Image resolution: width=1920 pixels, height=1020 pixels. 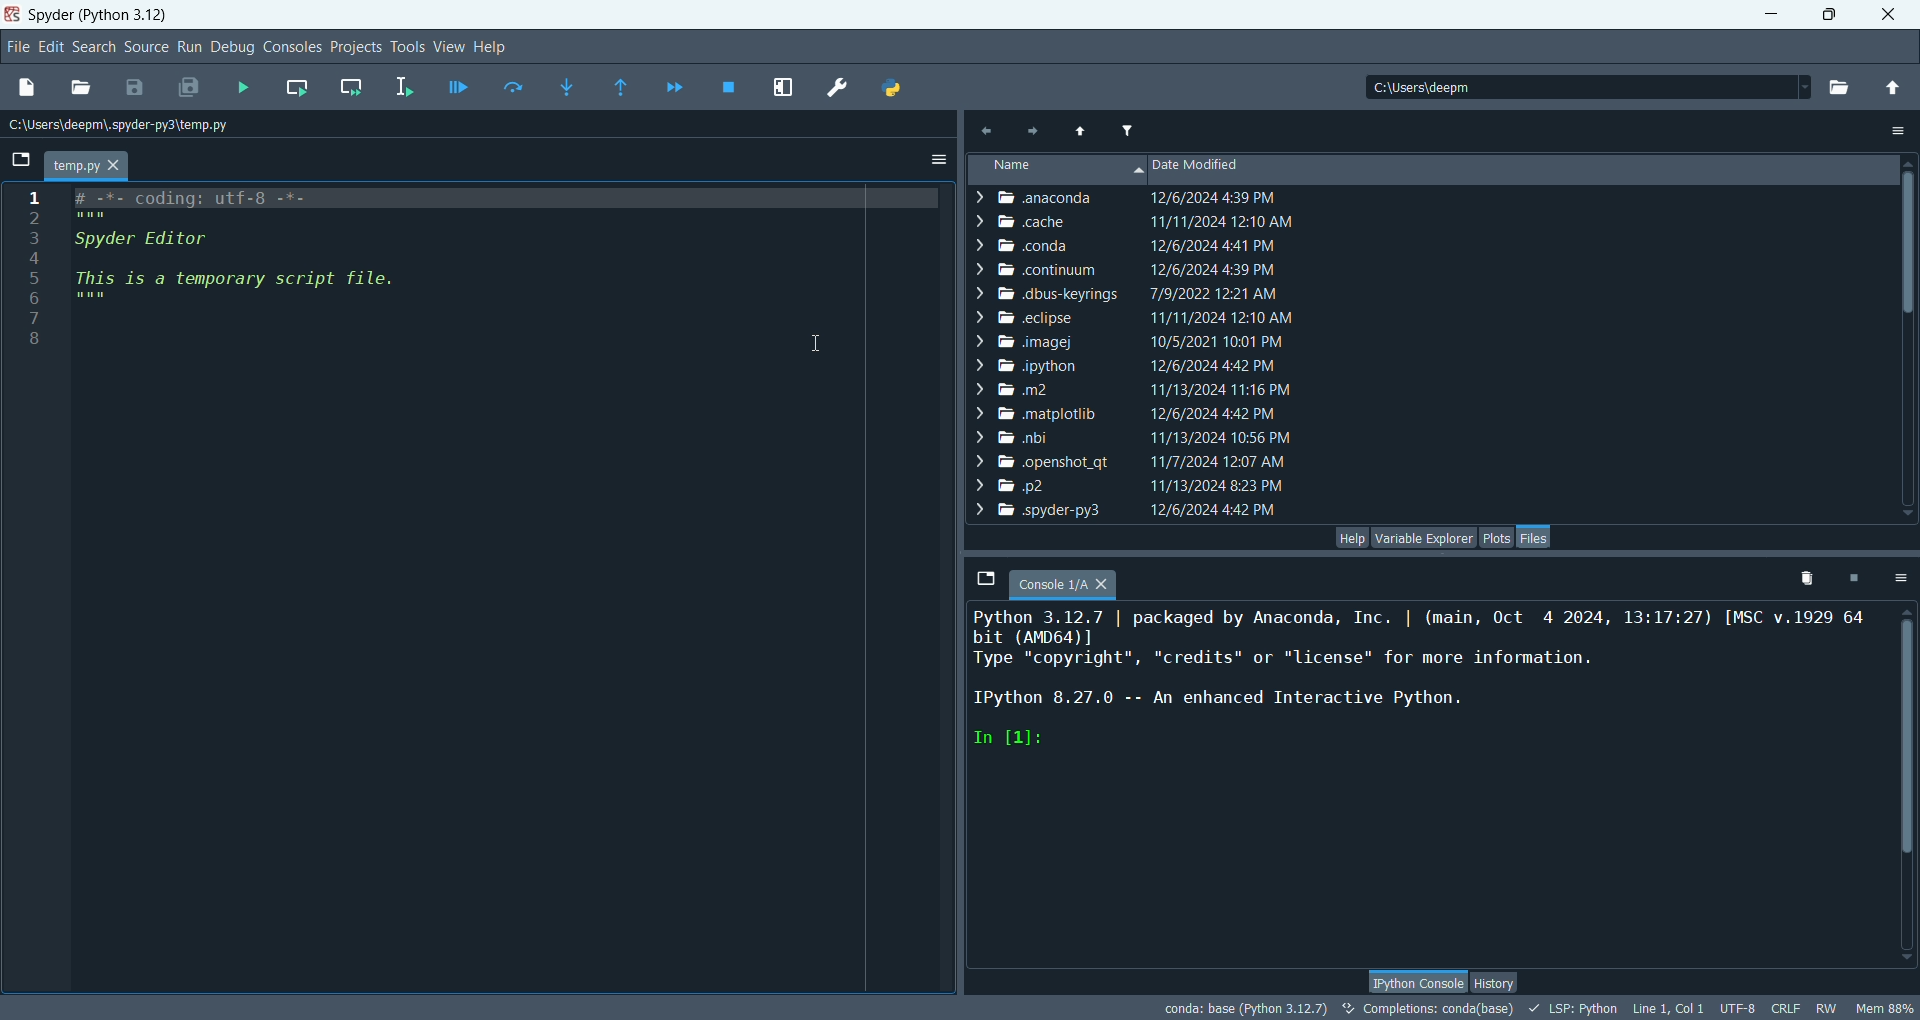 What do you see at coordinates (1247, 1008) in the screenshot?
I see `conda:base` at bounding box center [1247, 1008].